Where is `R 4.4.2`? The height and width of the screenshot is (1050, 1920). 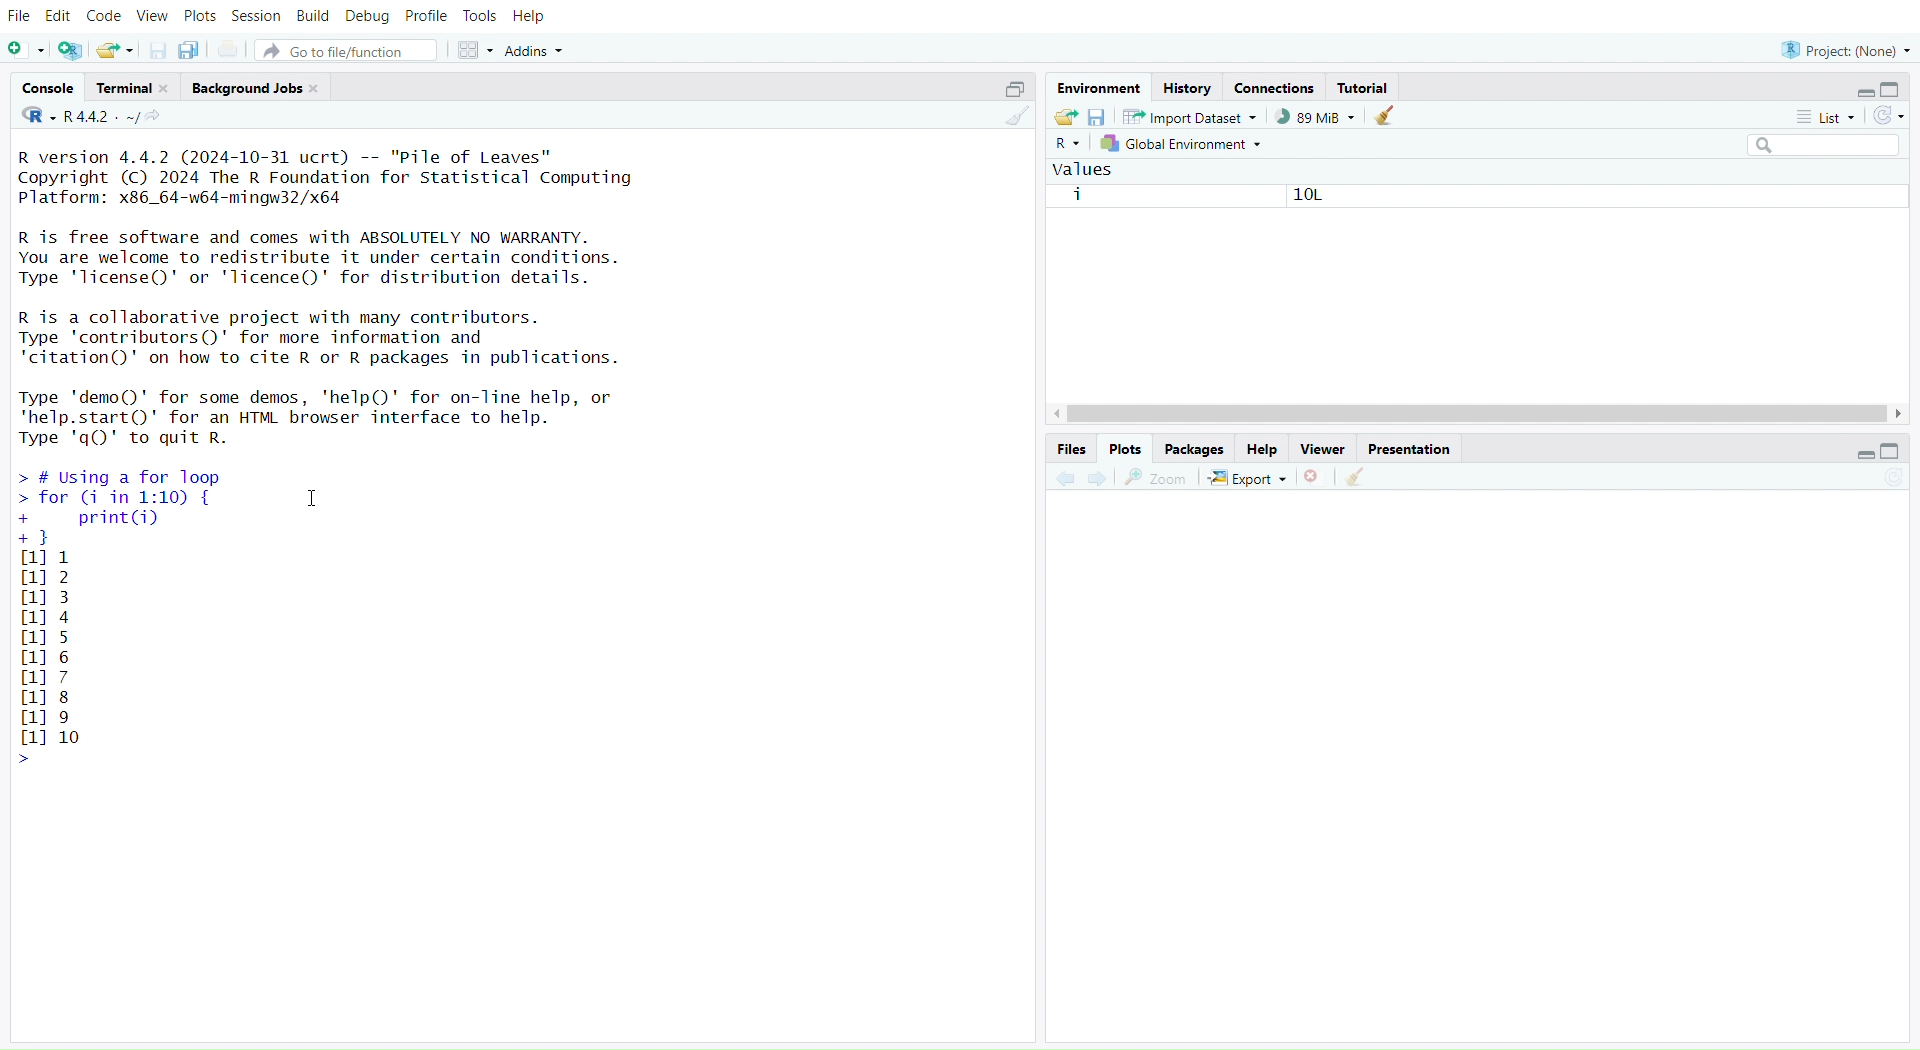
R 4.4.2 is located at coordinates (81, 116).